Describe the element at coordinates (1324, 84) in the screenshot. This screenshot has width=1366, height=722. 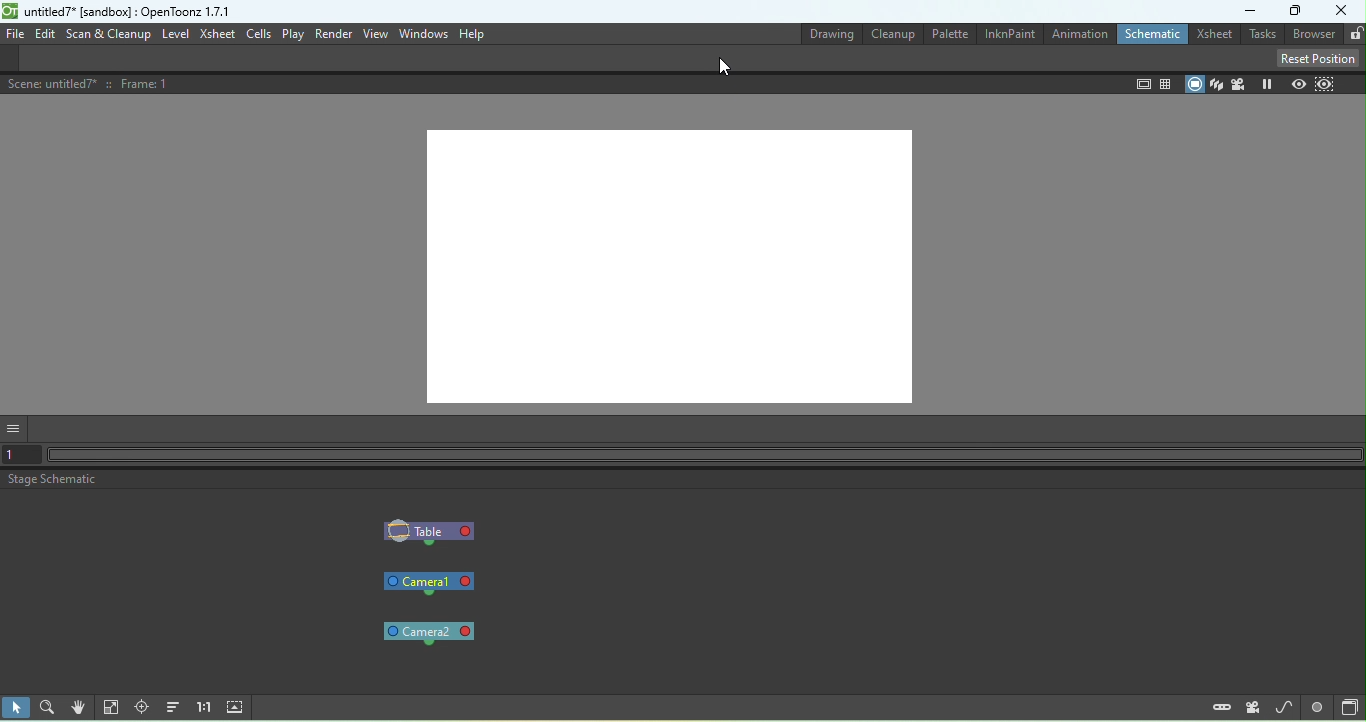
I see `Sub-camera preview` at that location.